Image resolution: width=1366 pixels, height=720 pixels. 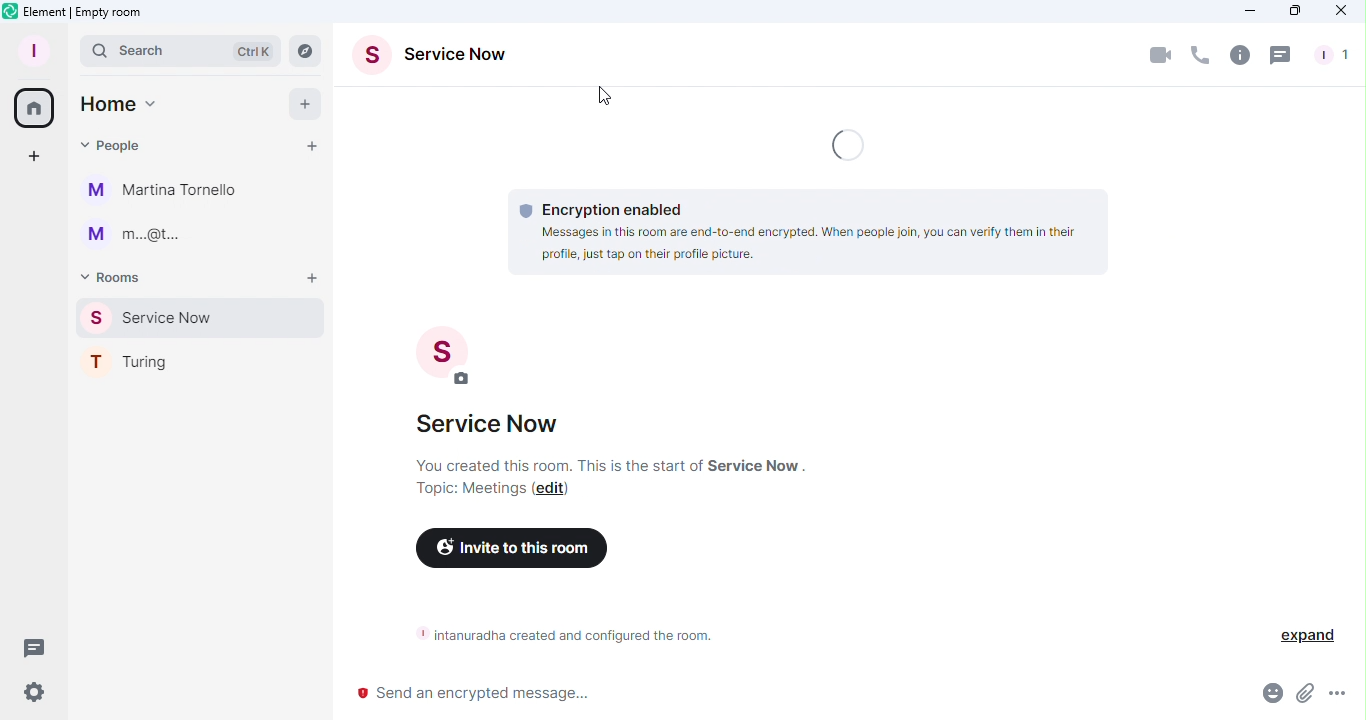 What do you see at coordinates (432, 355) in the screenshot?
I see `S` at bounding box center [432, 355].